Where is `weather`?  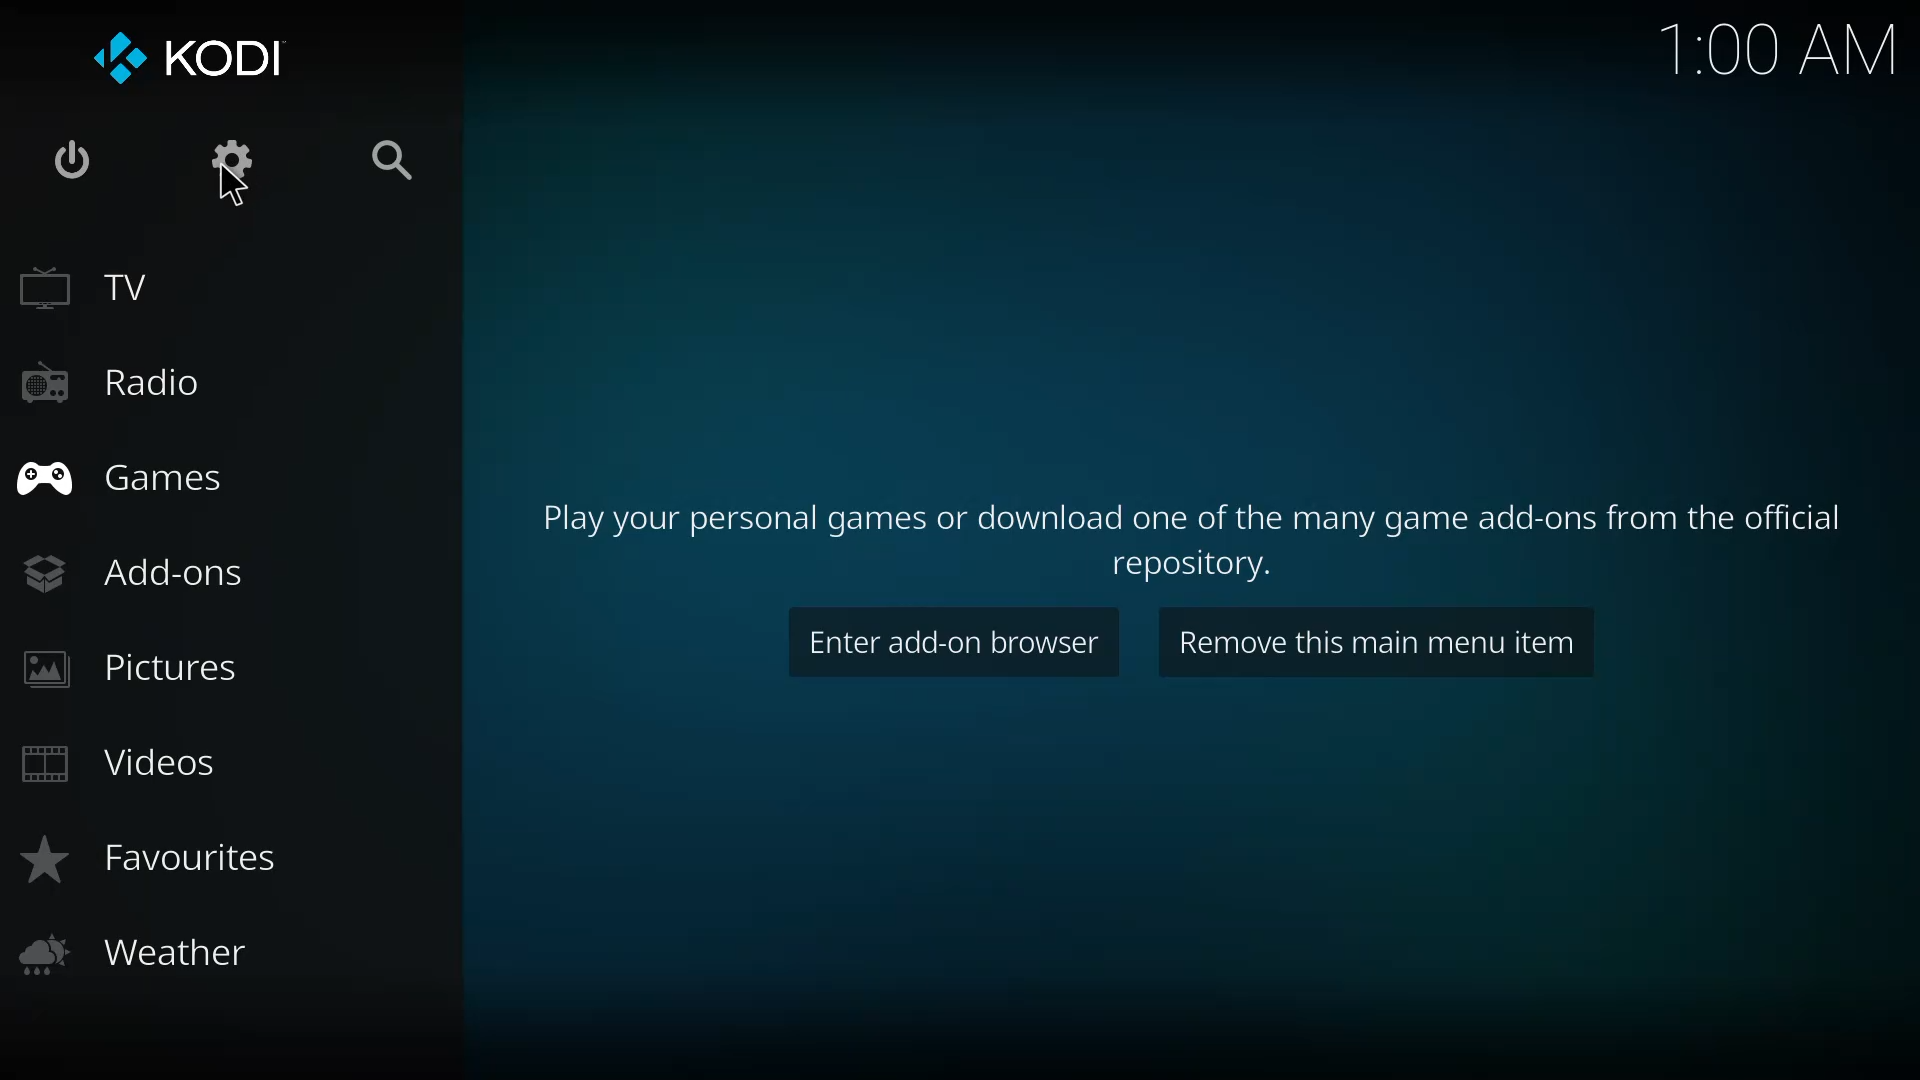 weather is located at coordinates (130, 958).